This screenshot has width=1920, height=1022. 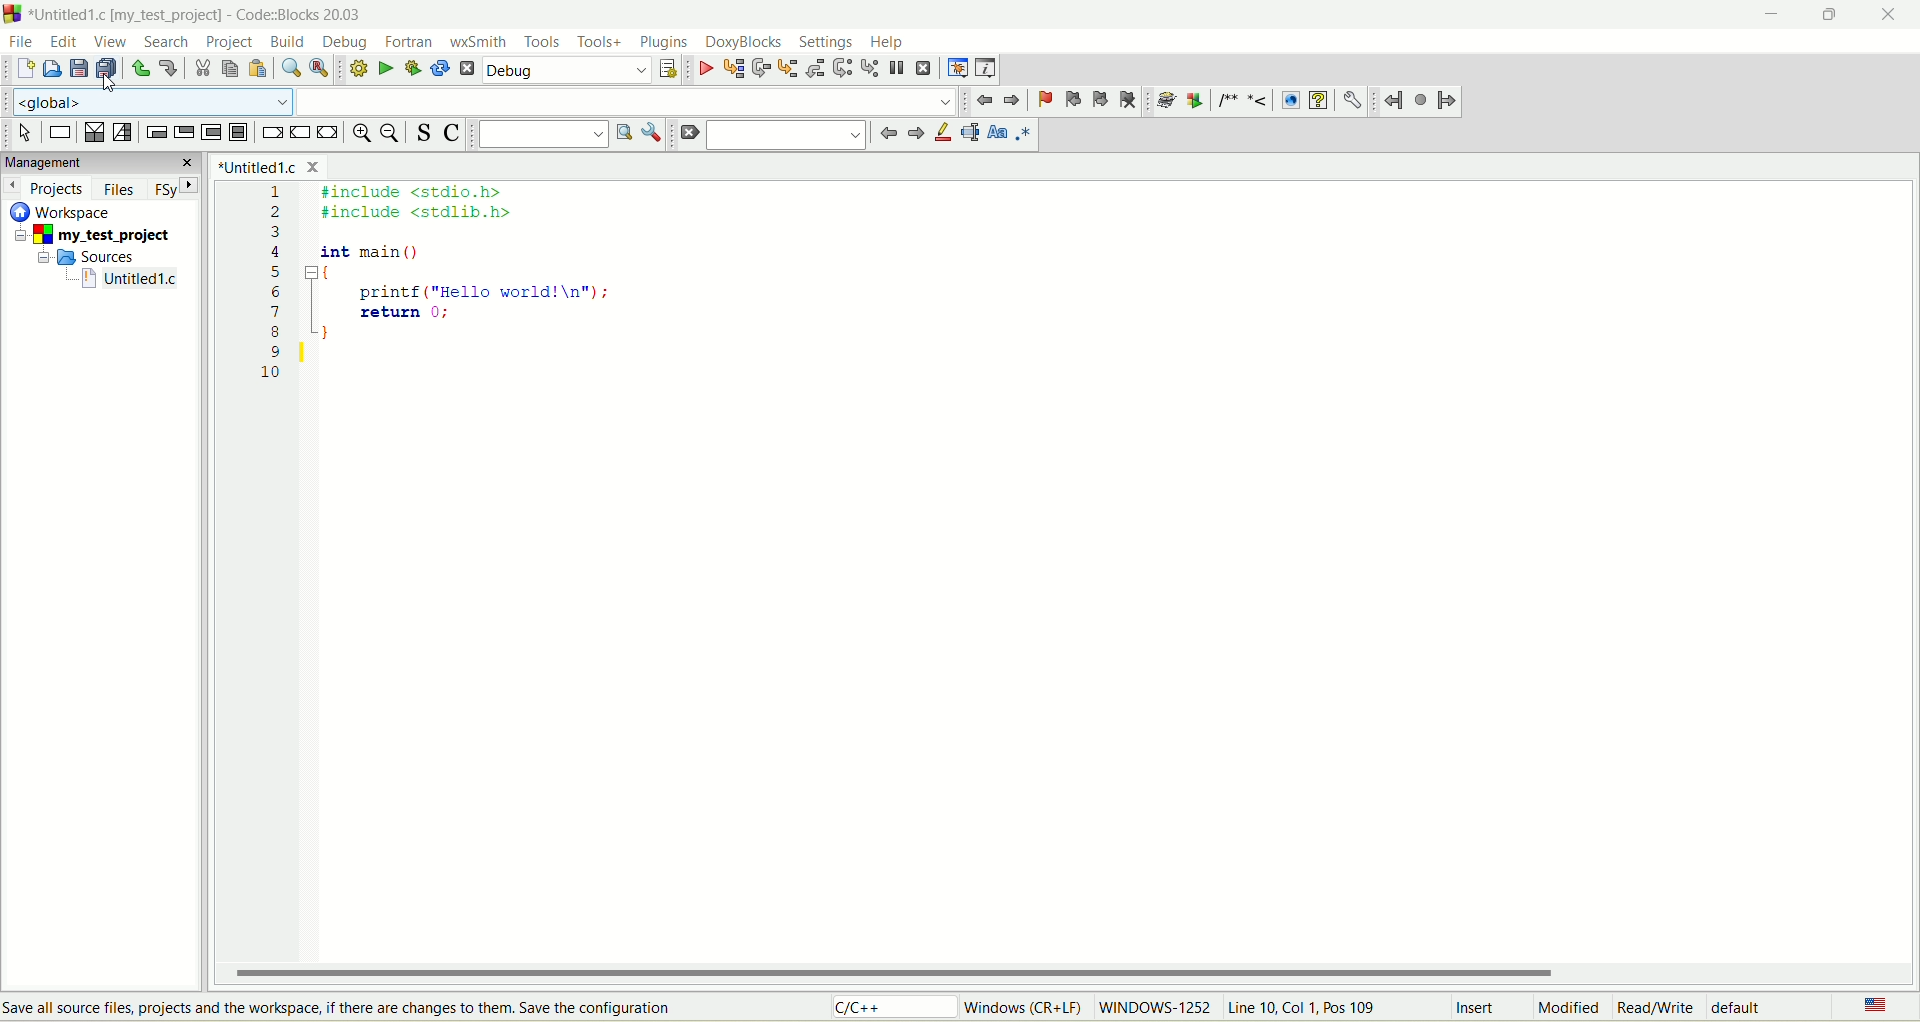 I want to click on debug, so click(x=339, y=43).